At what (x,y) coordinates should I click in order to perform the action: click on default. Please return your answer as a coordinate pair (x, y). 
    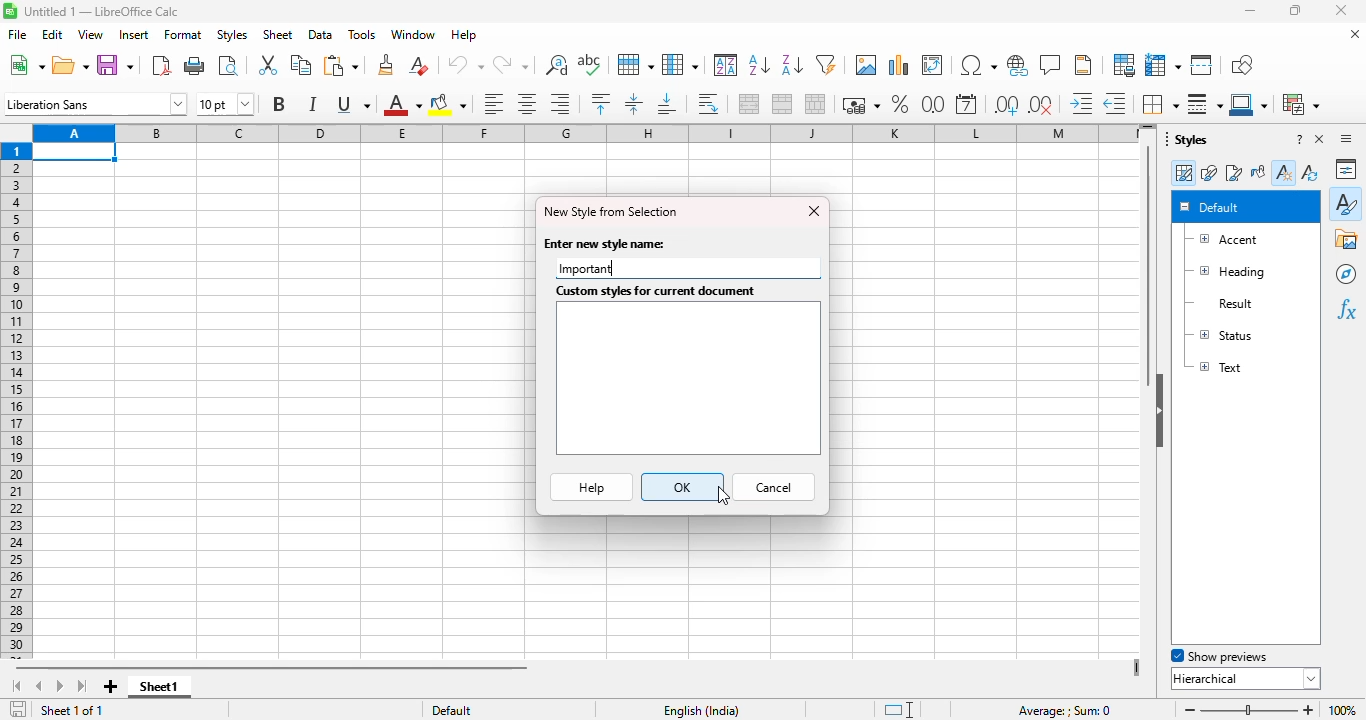
    Looking at the image, I should click on (1210, 206).